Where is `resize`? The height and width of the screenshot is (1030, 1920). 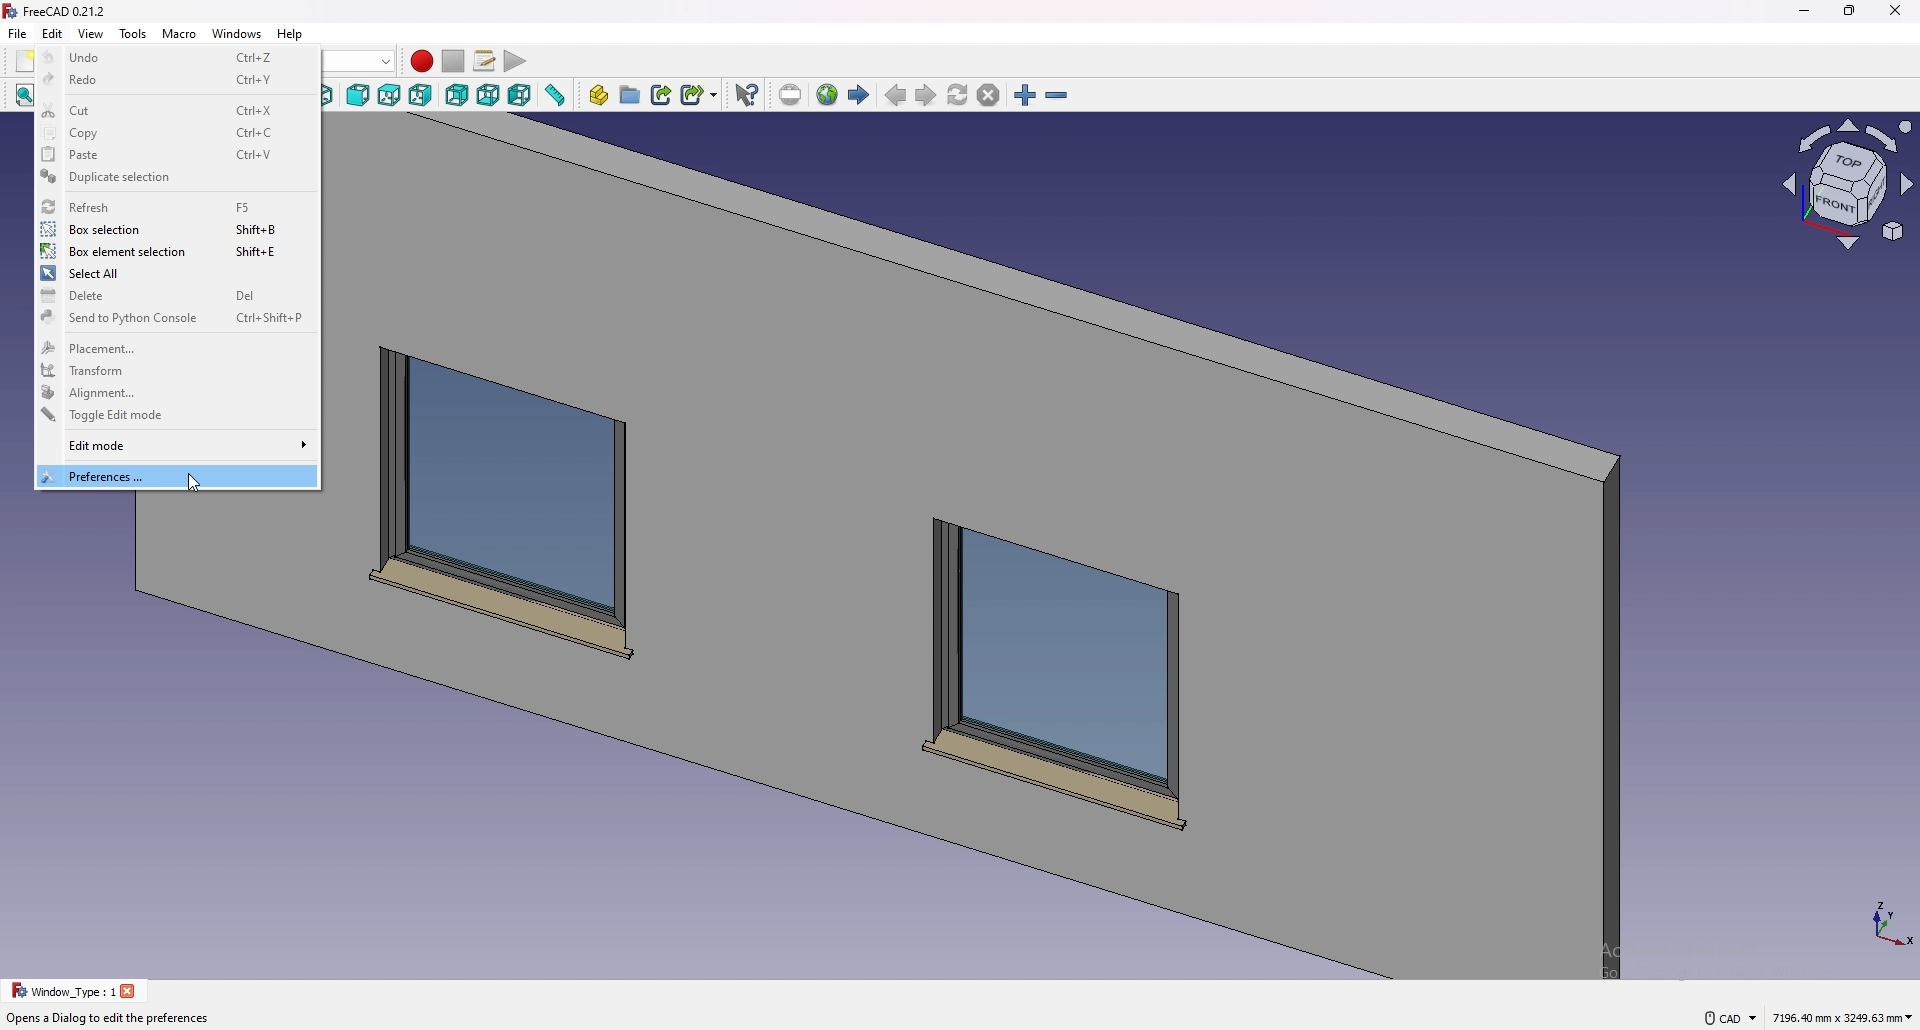 resize is located at coordinates (1850, 11).